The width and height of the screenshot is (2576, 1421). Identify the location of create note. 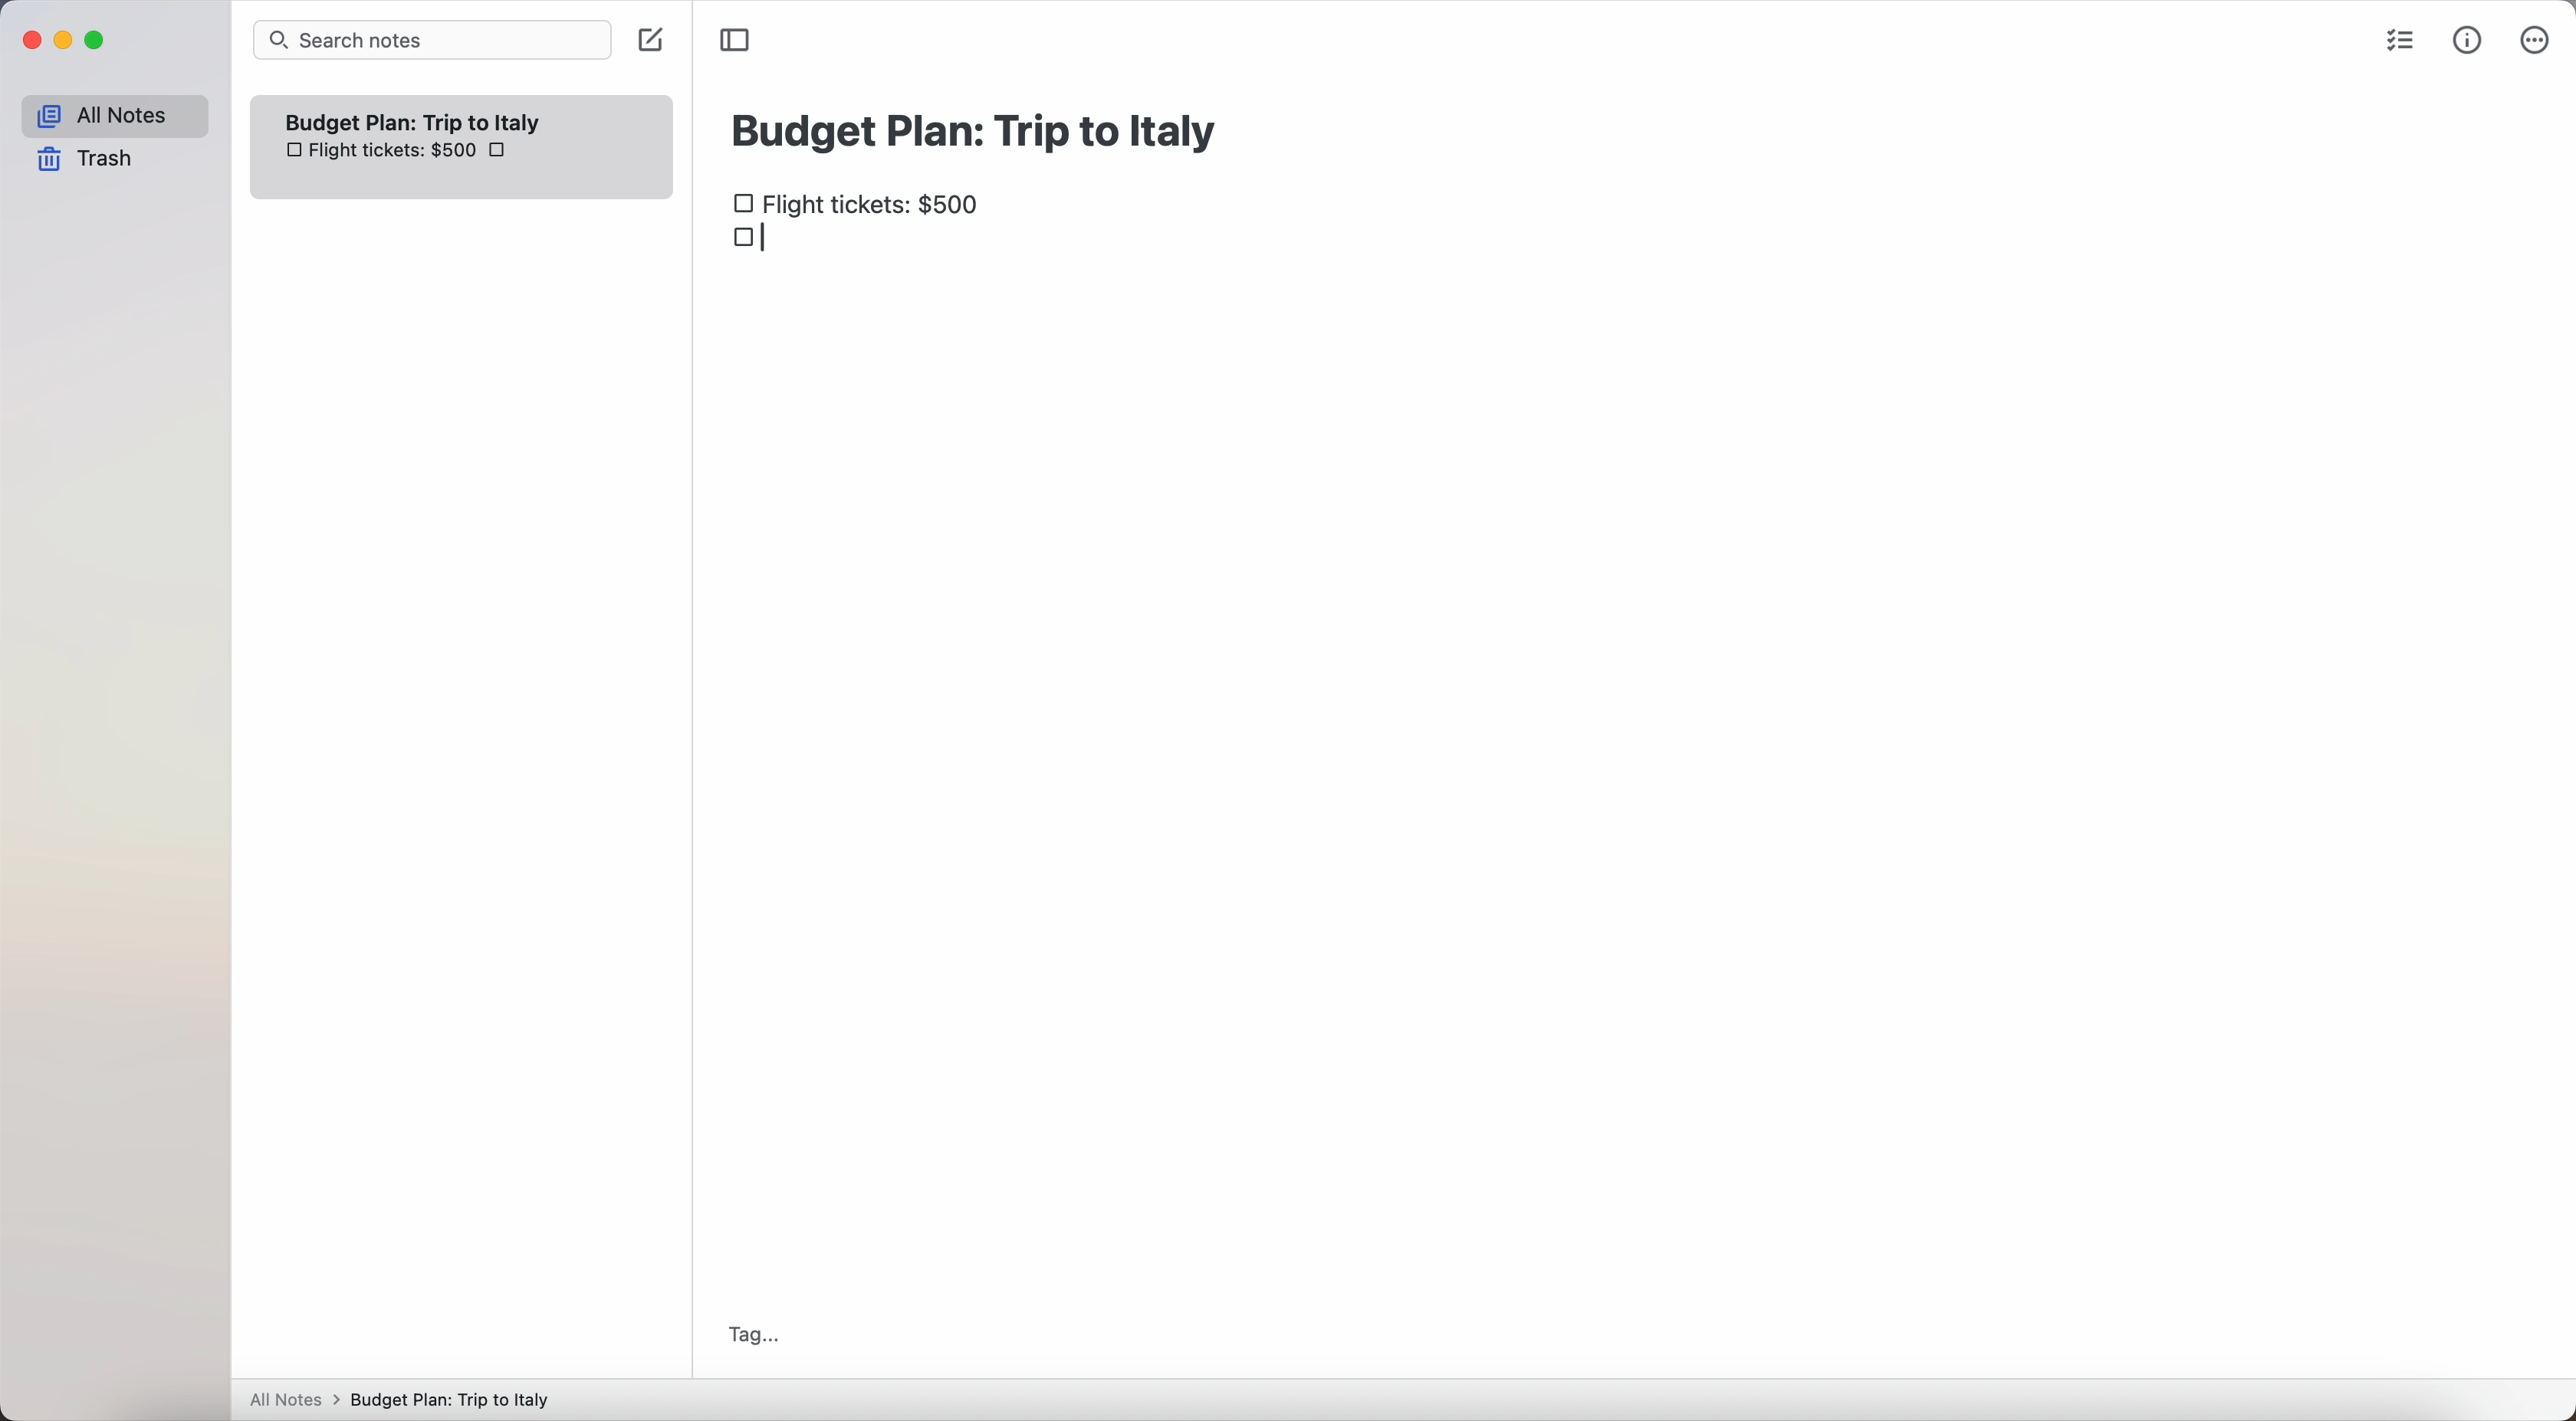
(649, 42).